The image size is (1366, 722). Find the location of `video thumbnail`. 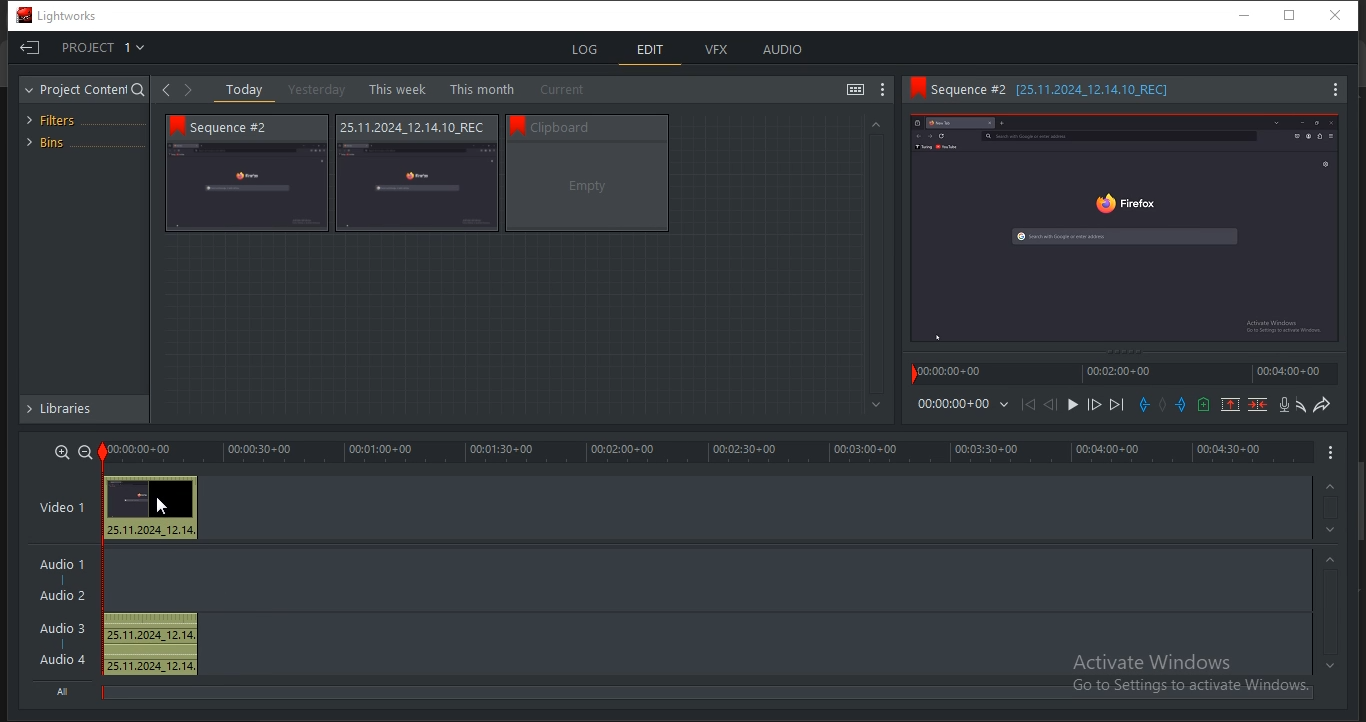

video thumbnail is located at coordinates (249, 186).